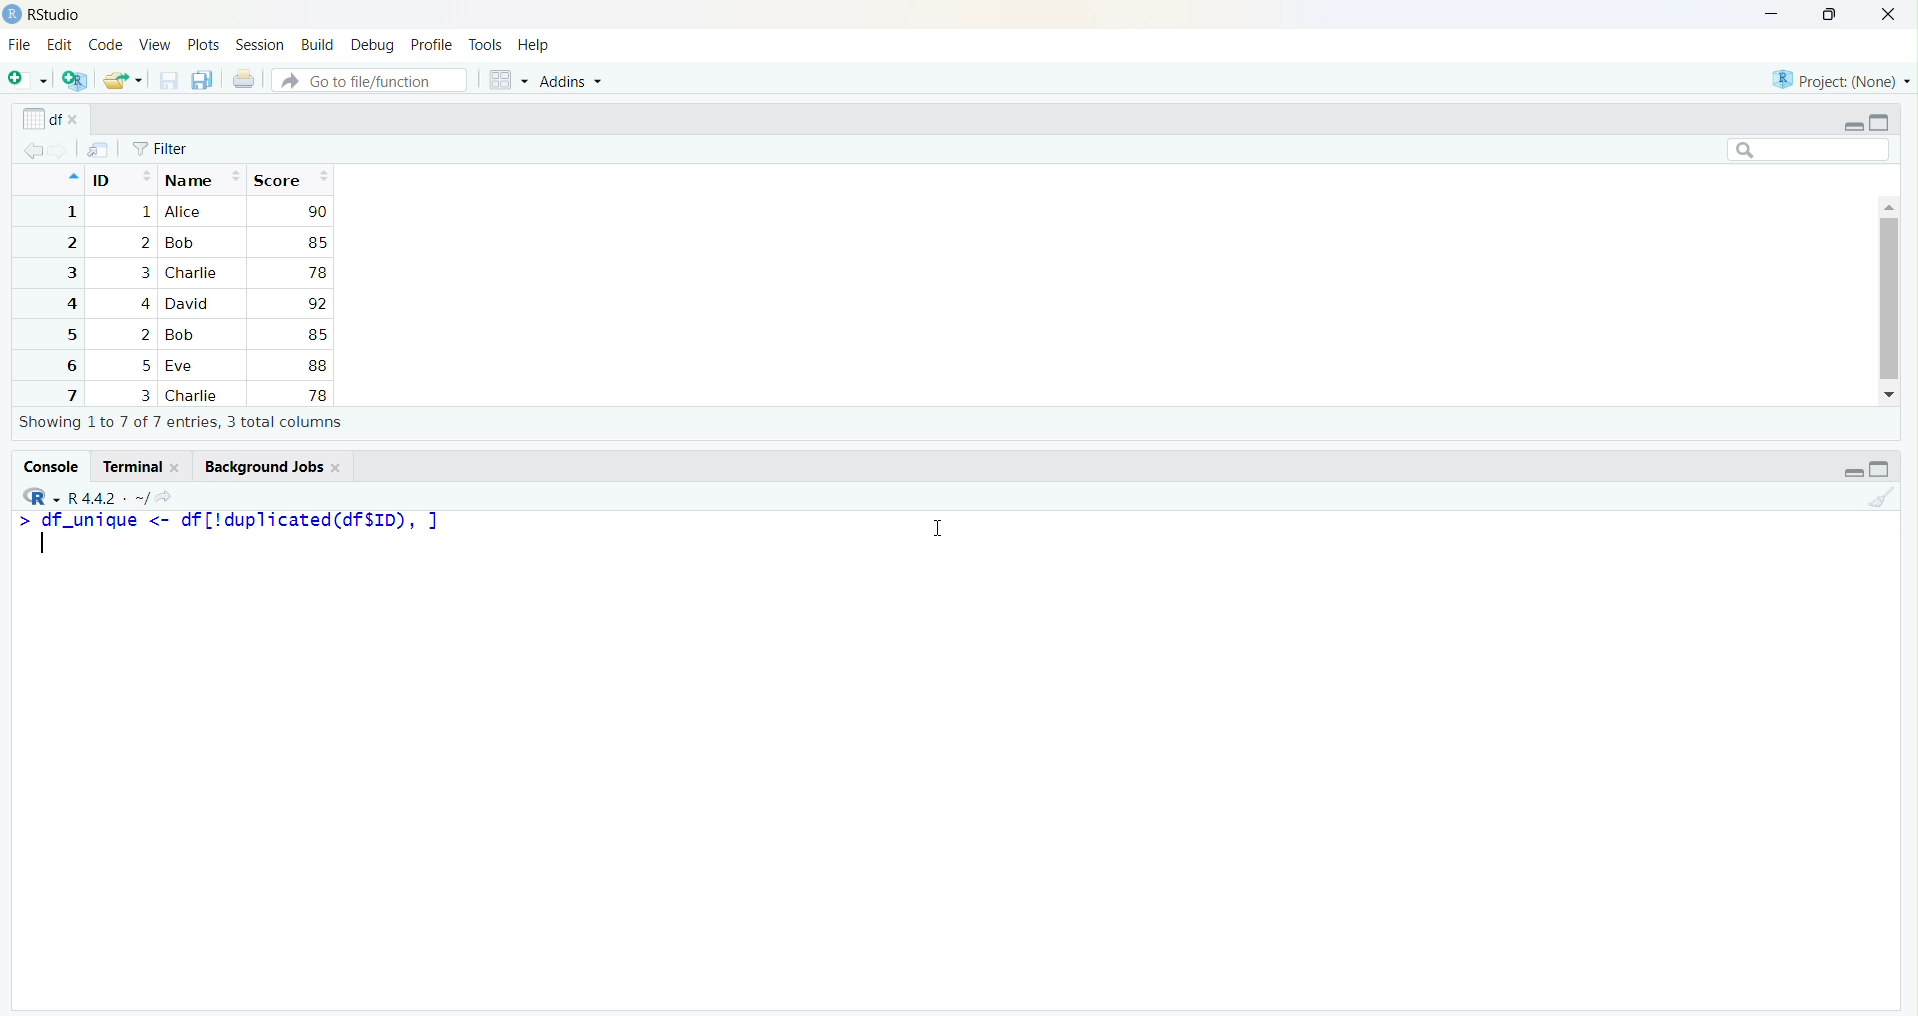 The image size is (1918, 1016). Describe the element at coordinates (1852, 472) in the screenshot. I see `minimize` at that location.